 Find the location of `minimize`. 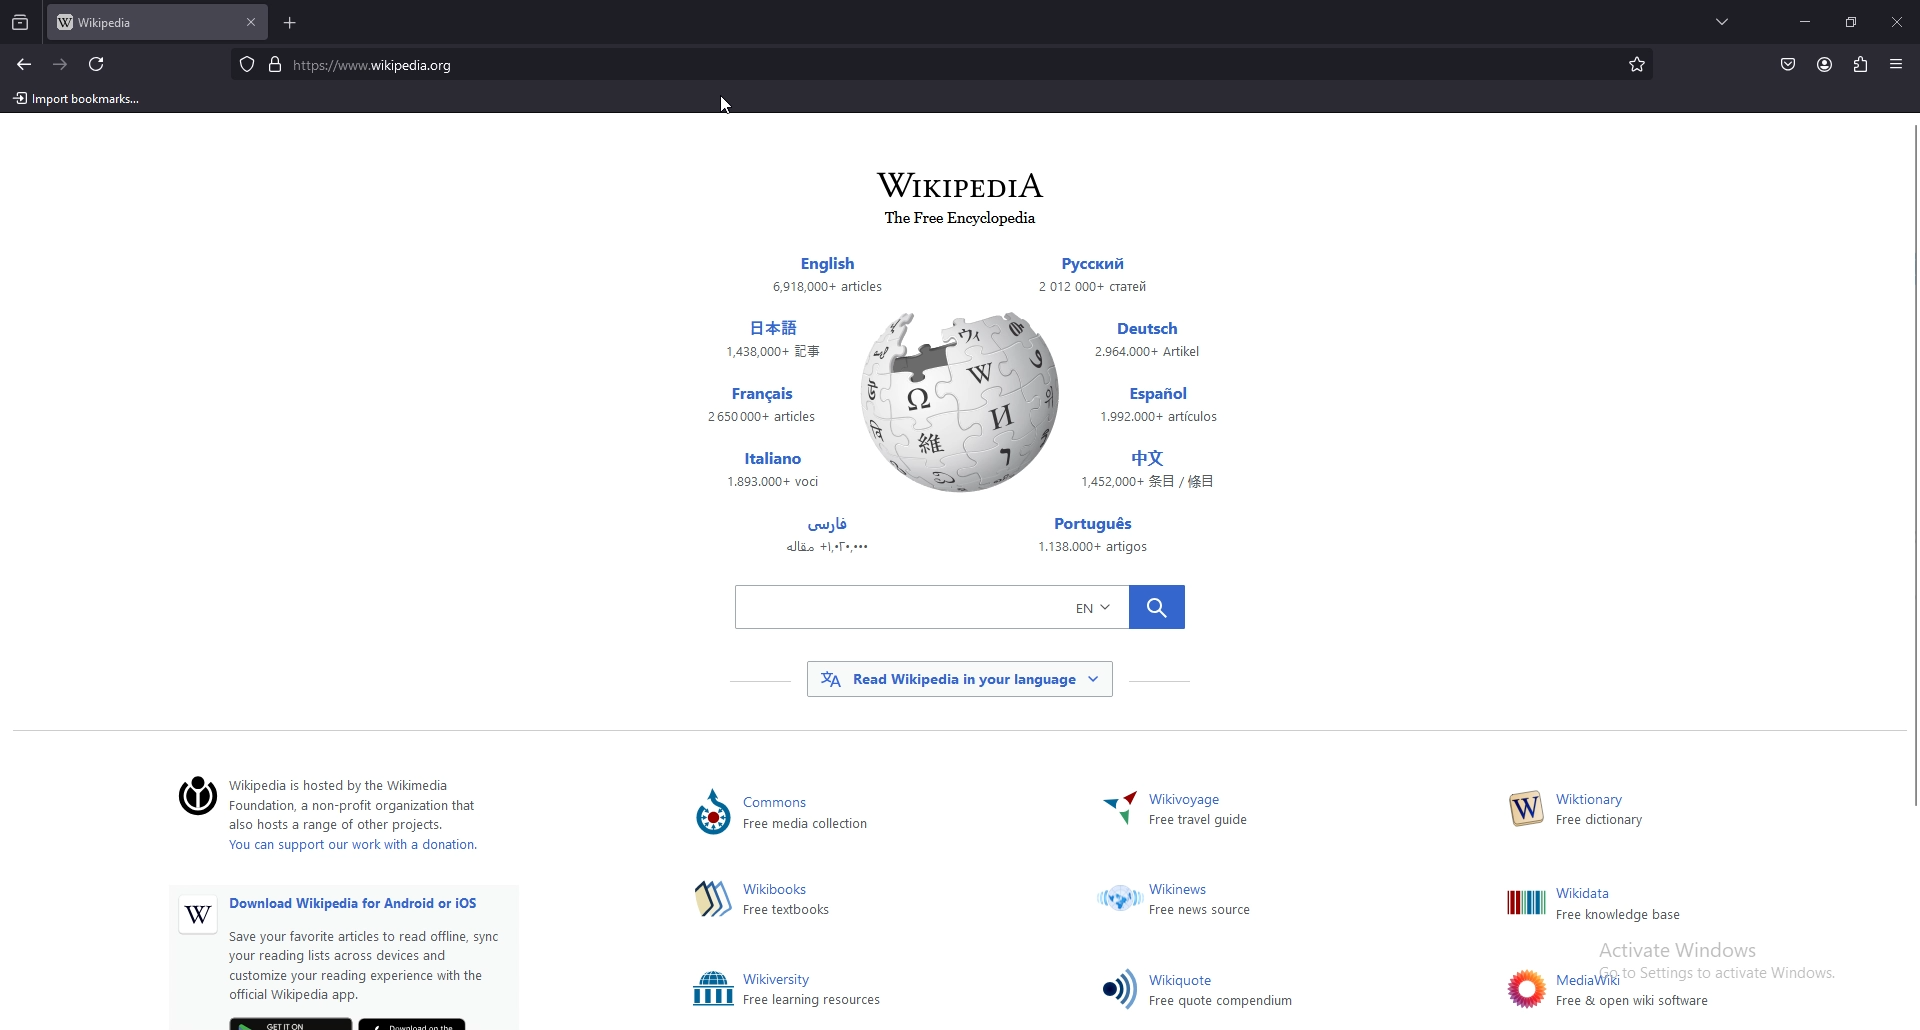

minimize is located at coordinates (1804, 21).